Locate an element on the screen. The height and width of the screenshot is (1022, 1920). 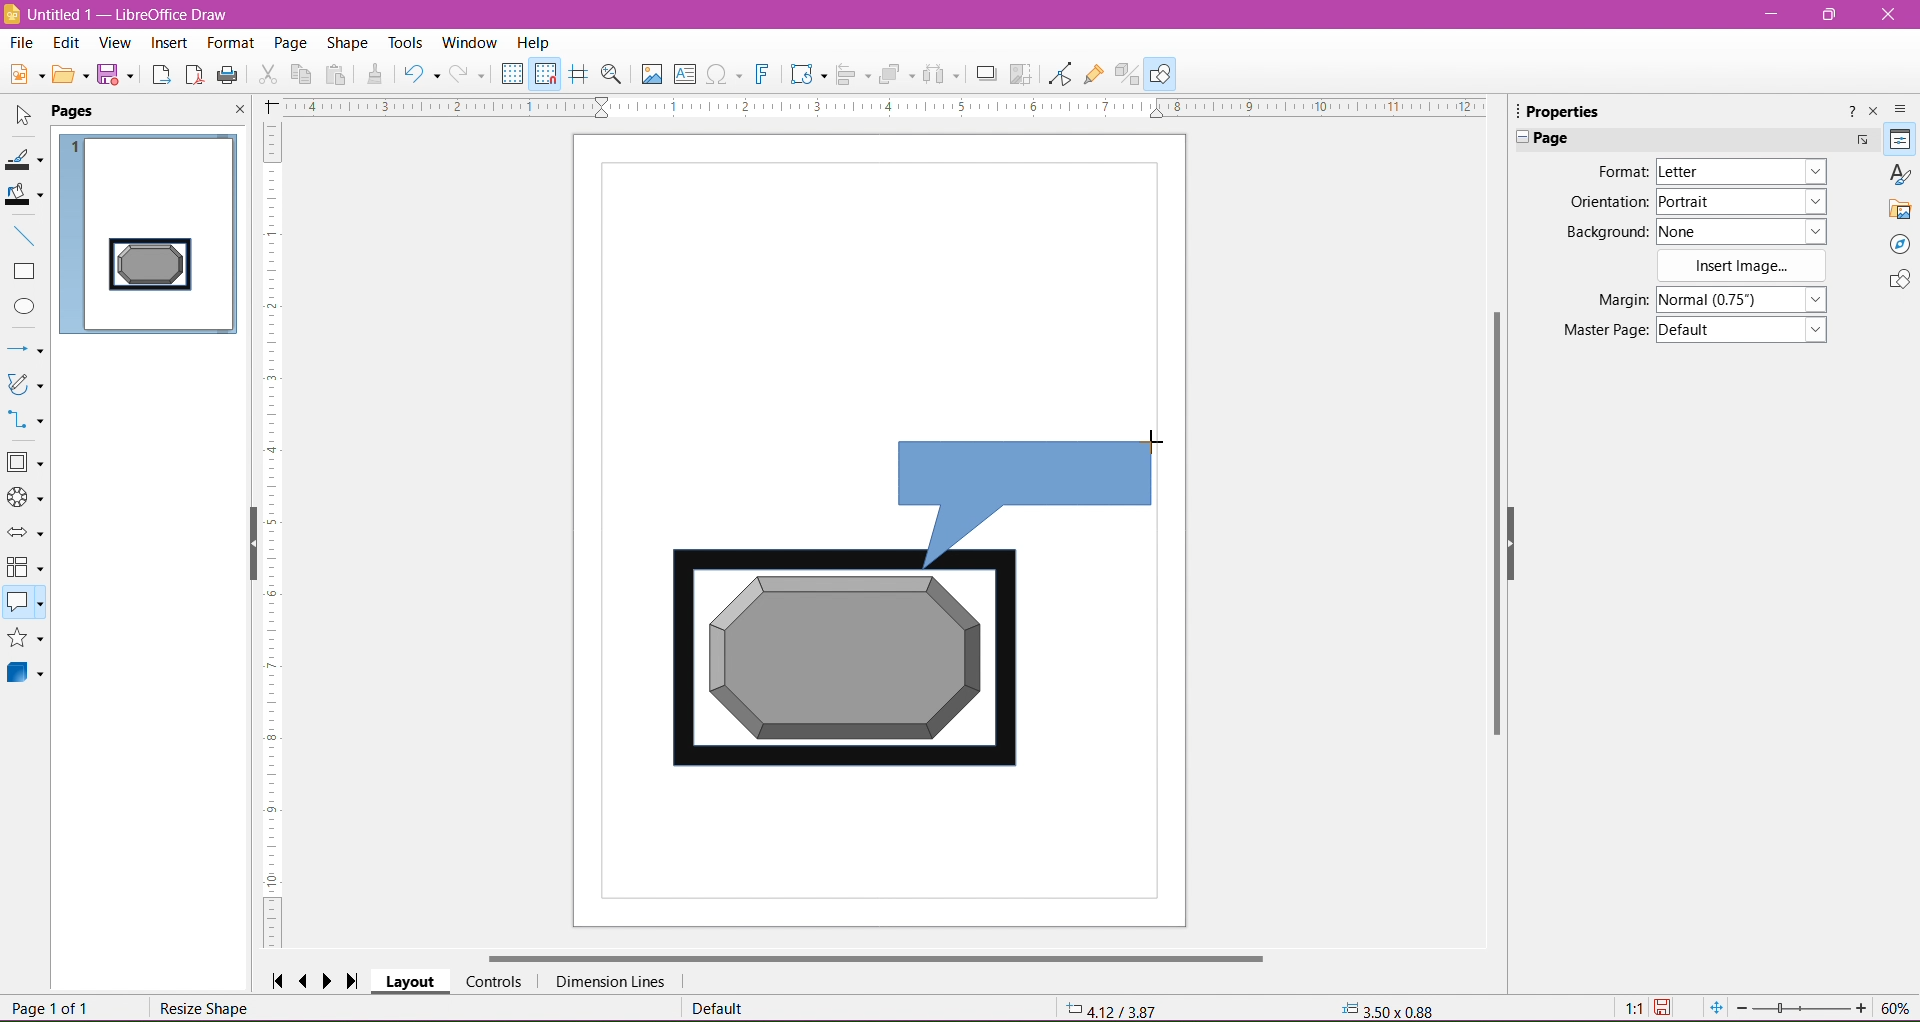
3D Objects is located at coordinates (26, 676).